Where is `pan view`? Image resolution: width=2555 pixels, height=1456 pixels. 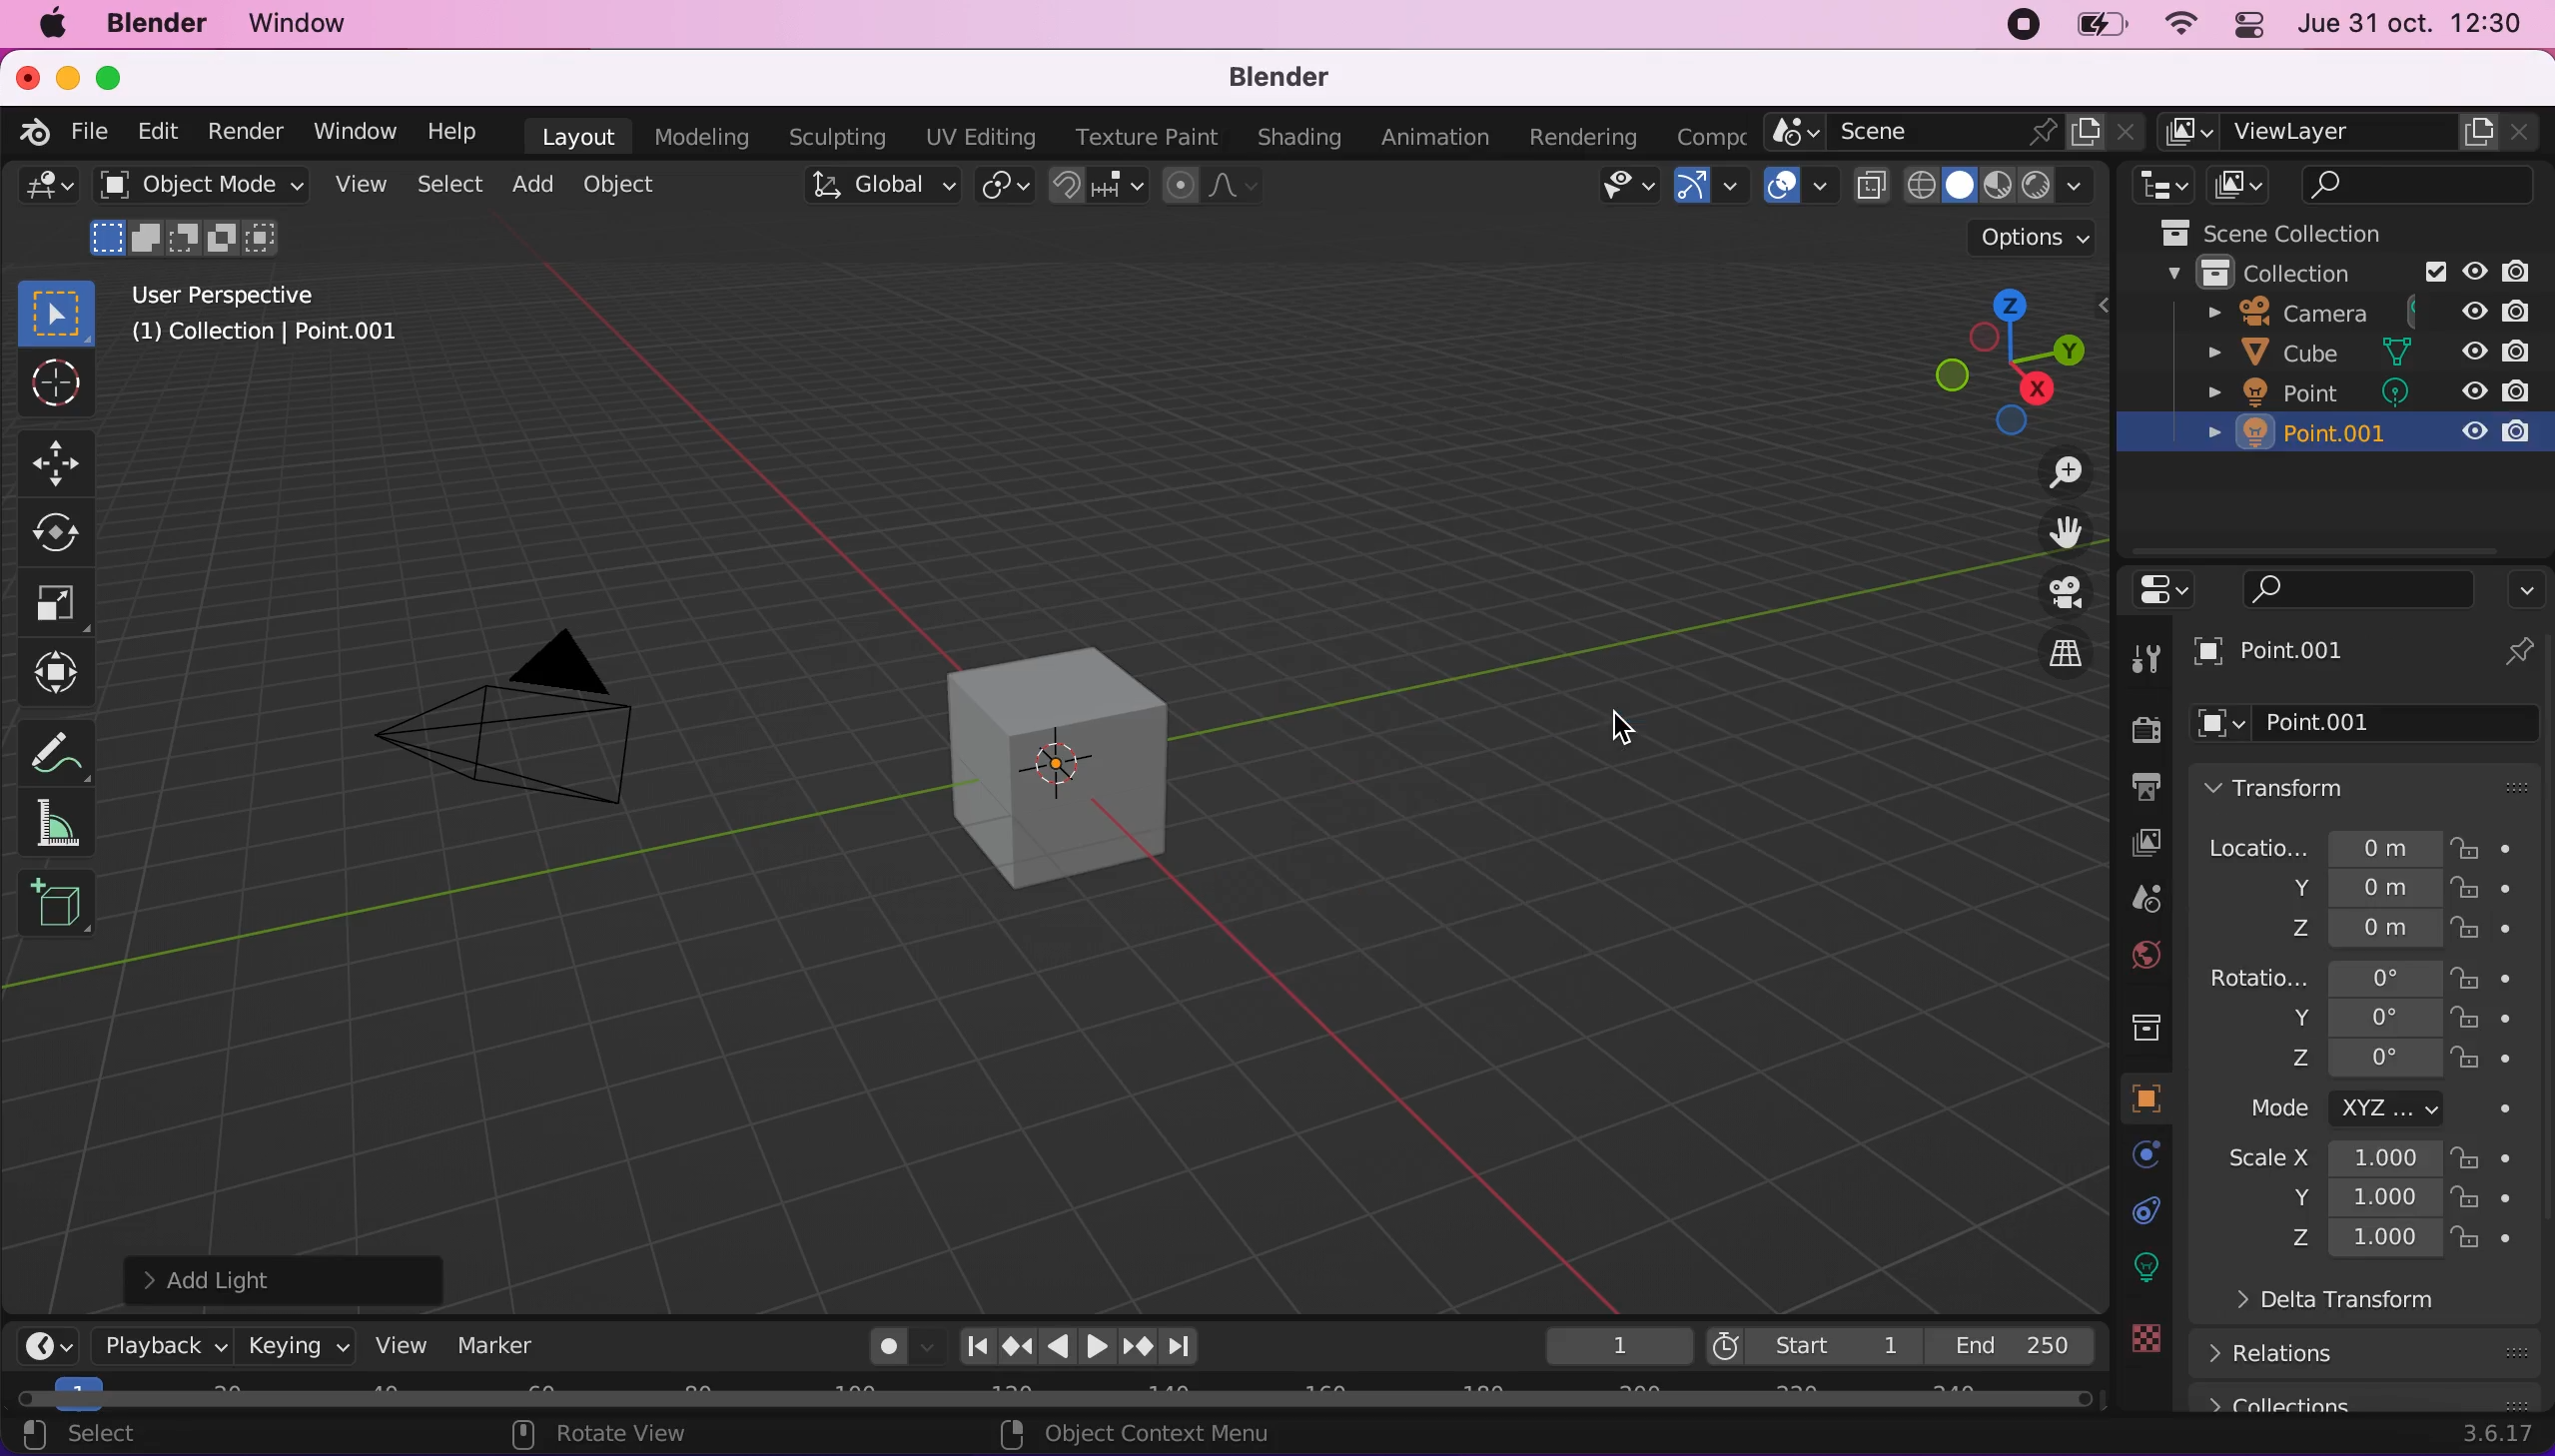
pan view is located at coordinates (580, 1435).